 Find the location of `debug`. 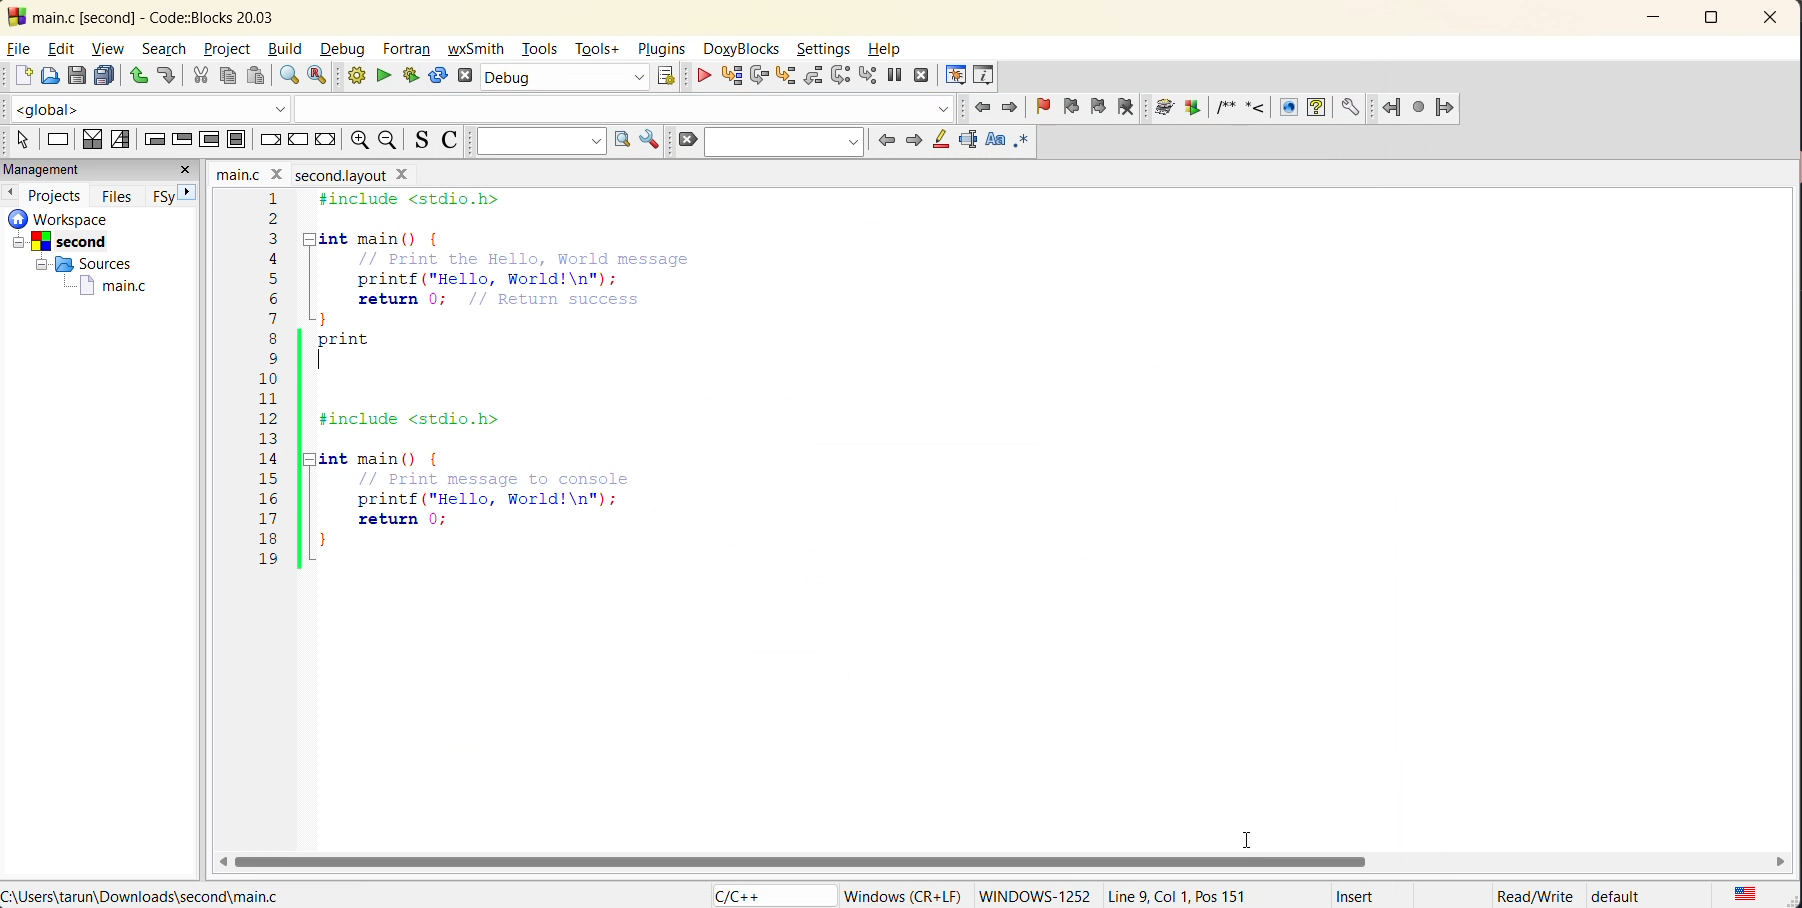

debug is located at coordinates (348, 50).